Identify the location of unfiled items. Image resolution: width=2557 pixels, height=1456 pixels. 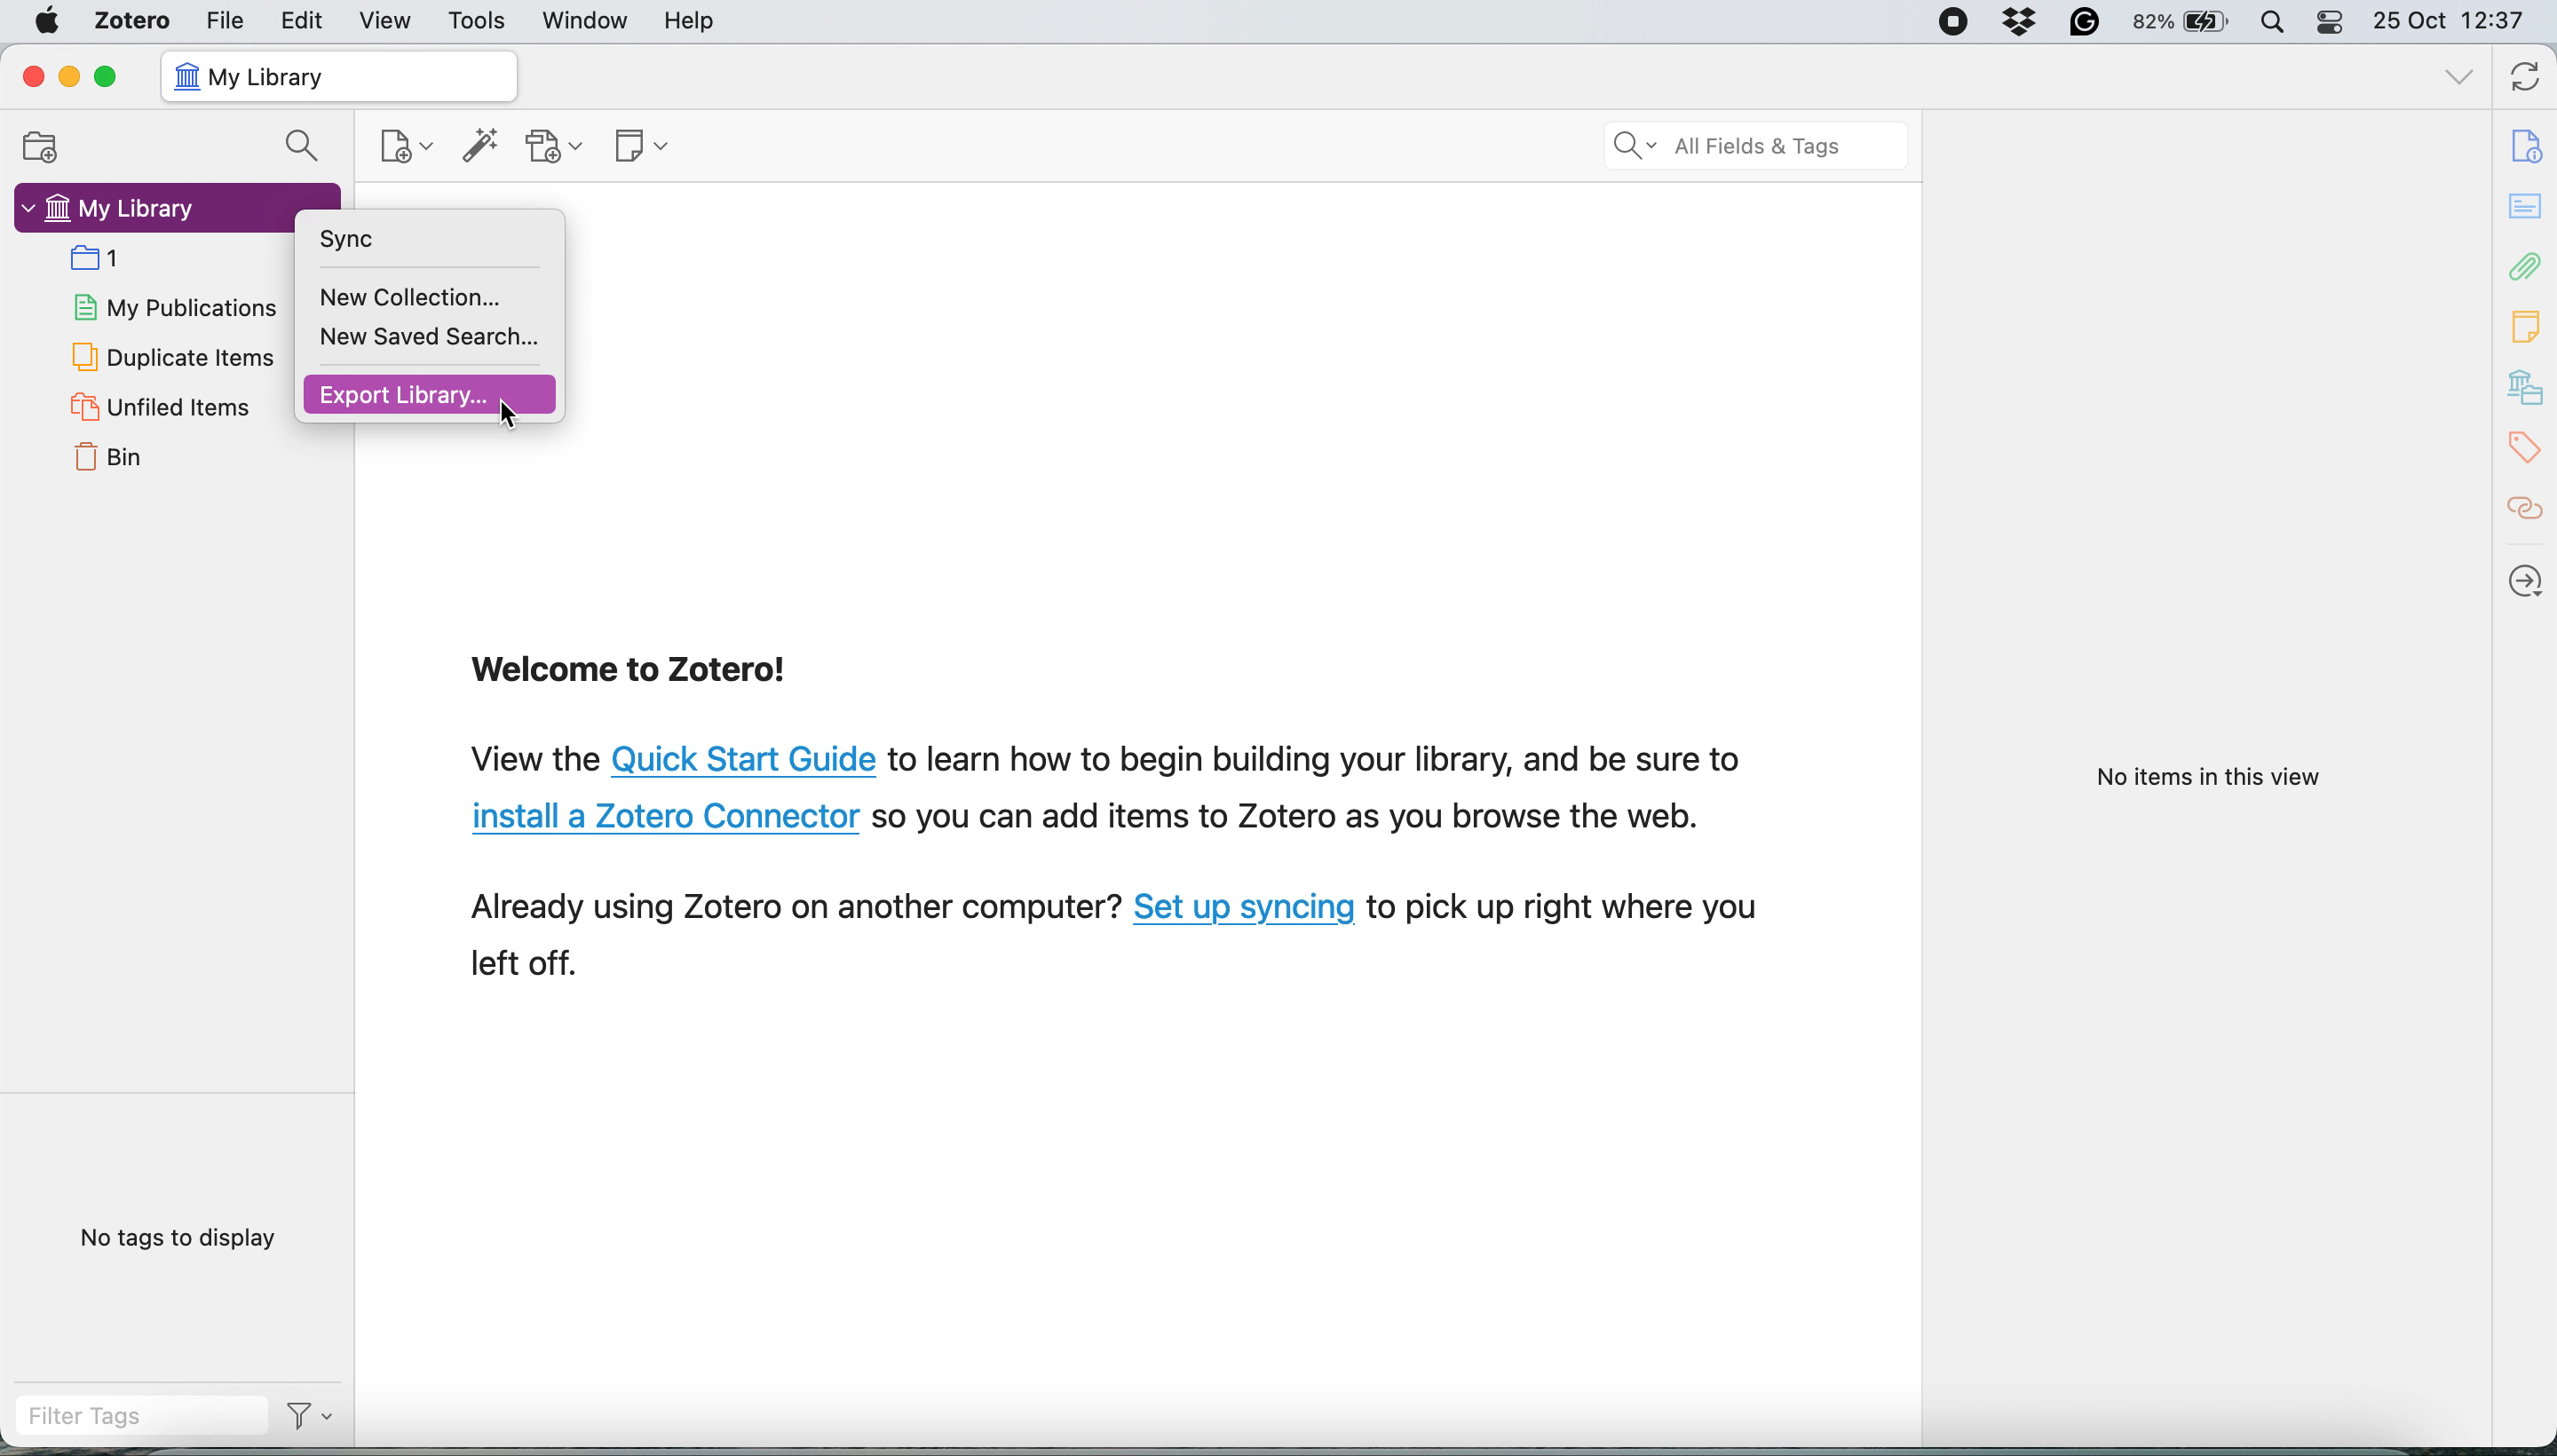
(160, 409).